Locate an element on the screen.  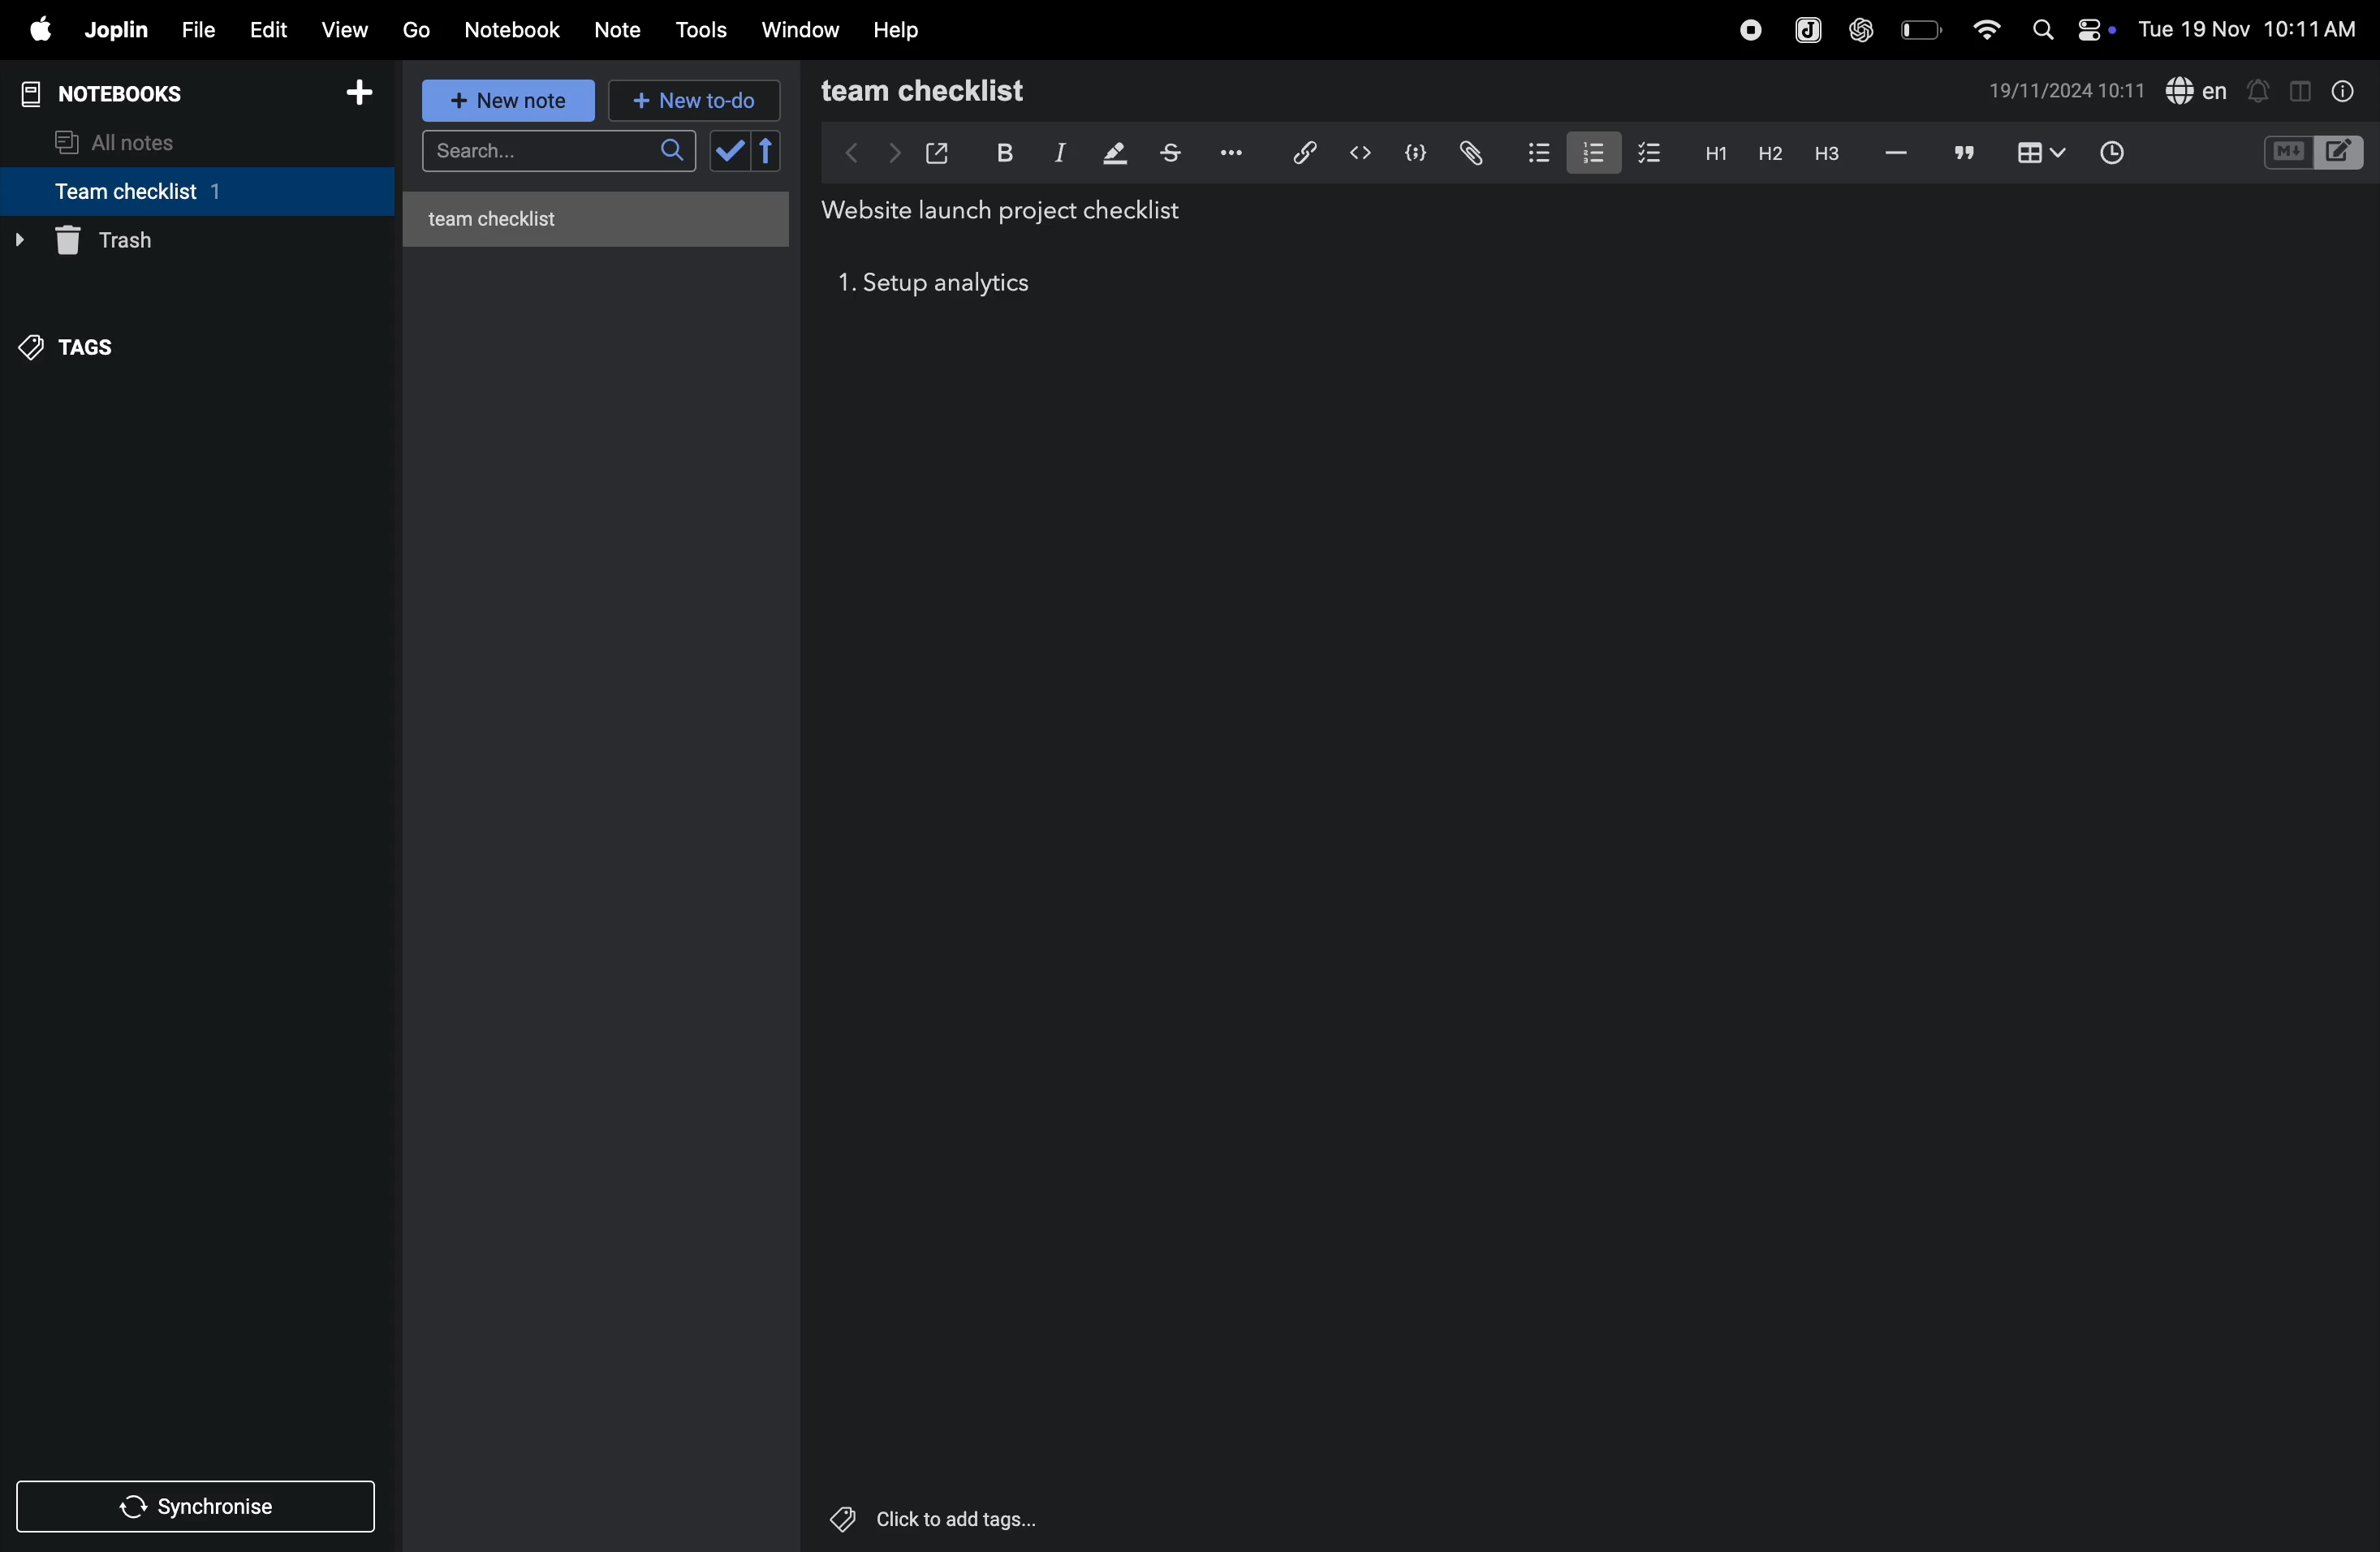
search is located at coordinates (2041, 29).